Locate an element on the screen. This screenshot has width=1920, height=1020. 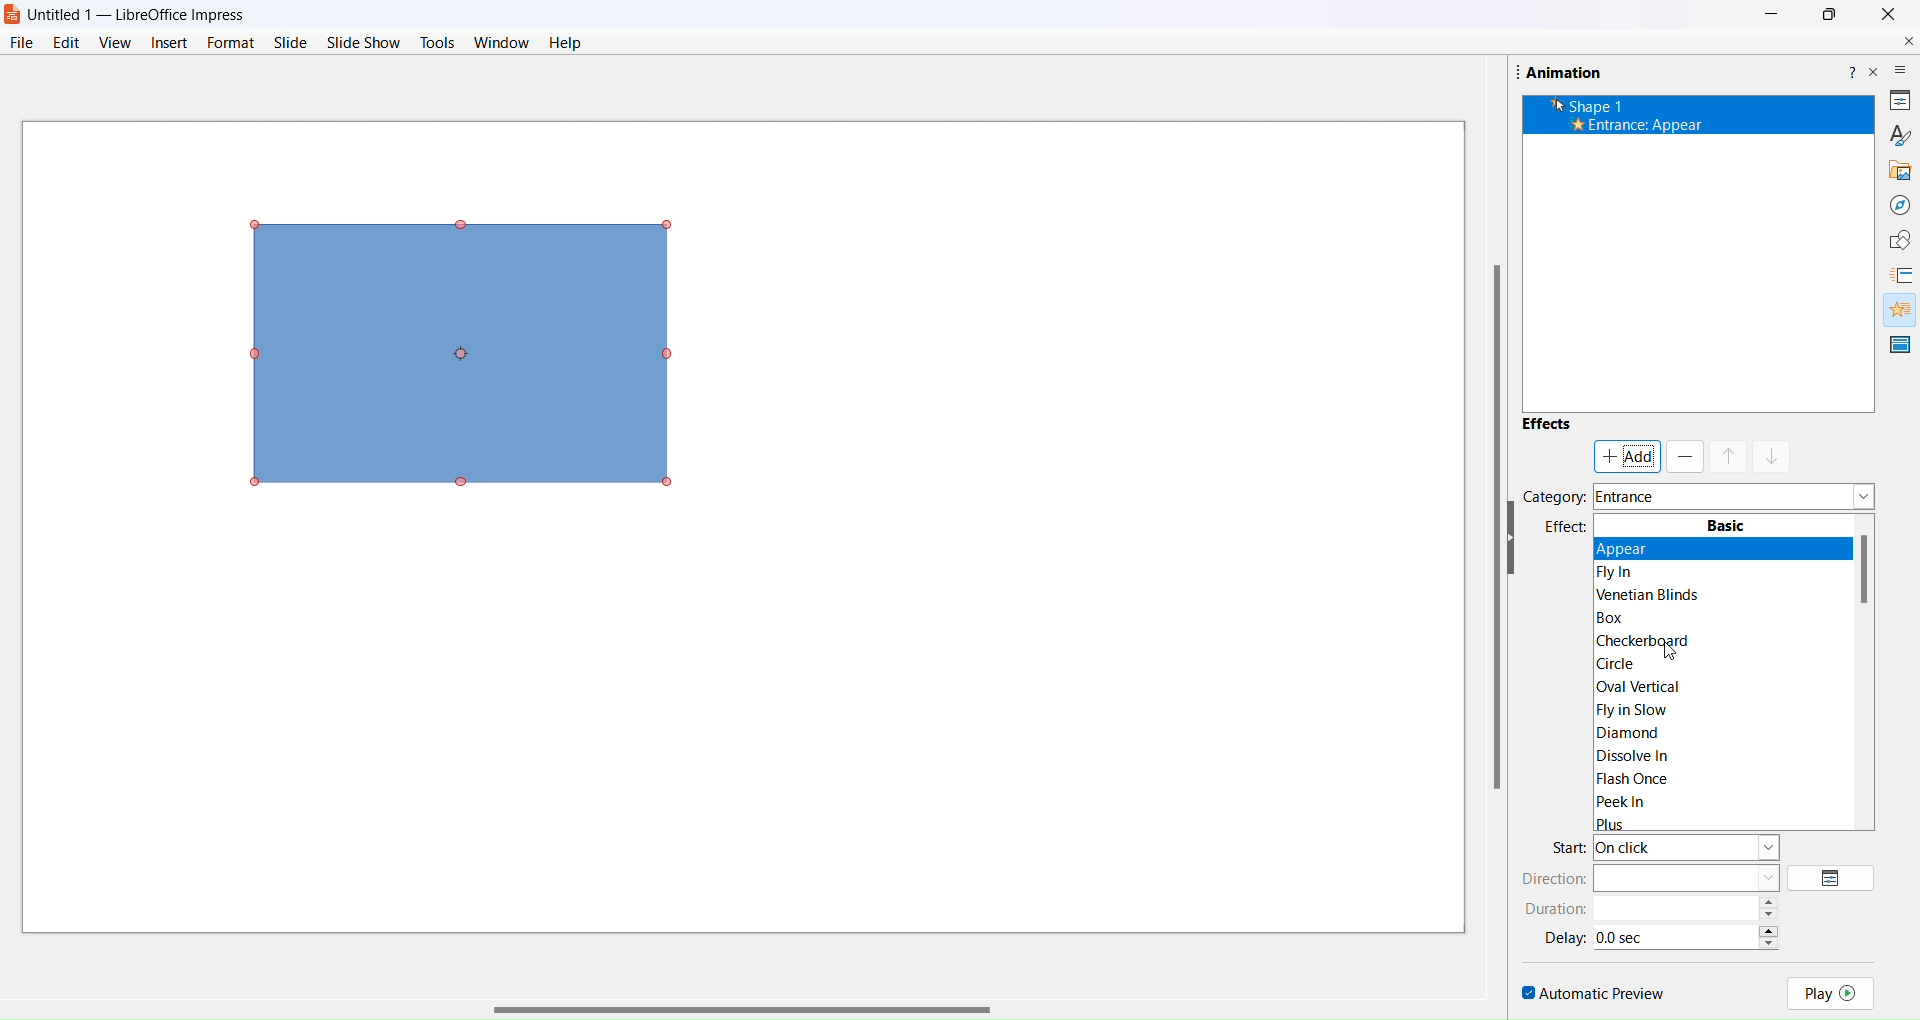
scroll bar is located at coordinates (742, 1000).